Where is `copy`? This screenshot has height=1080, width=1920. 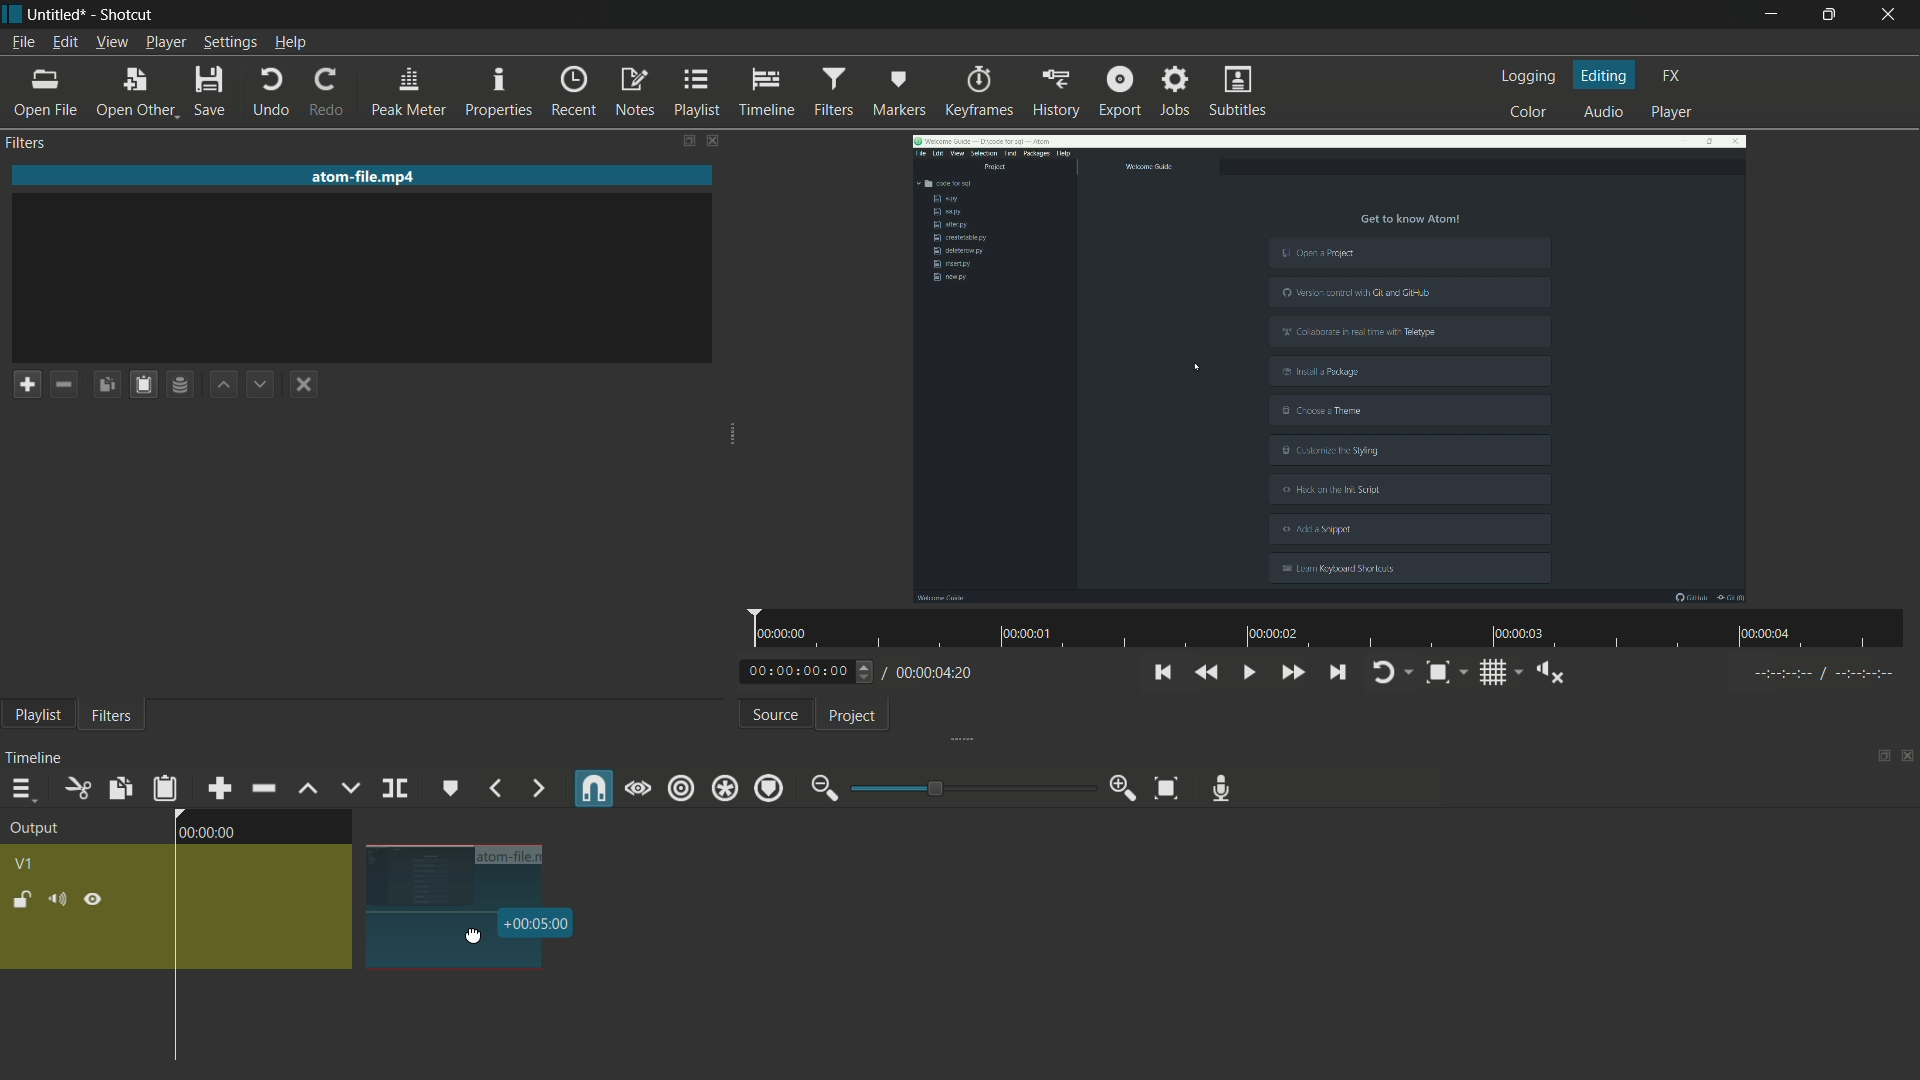 copy is located at coordinates (119, 788).